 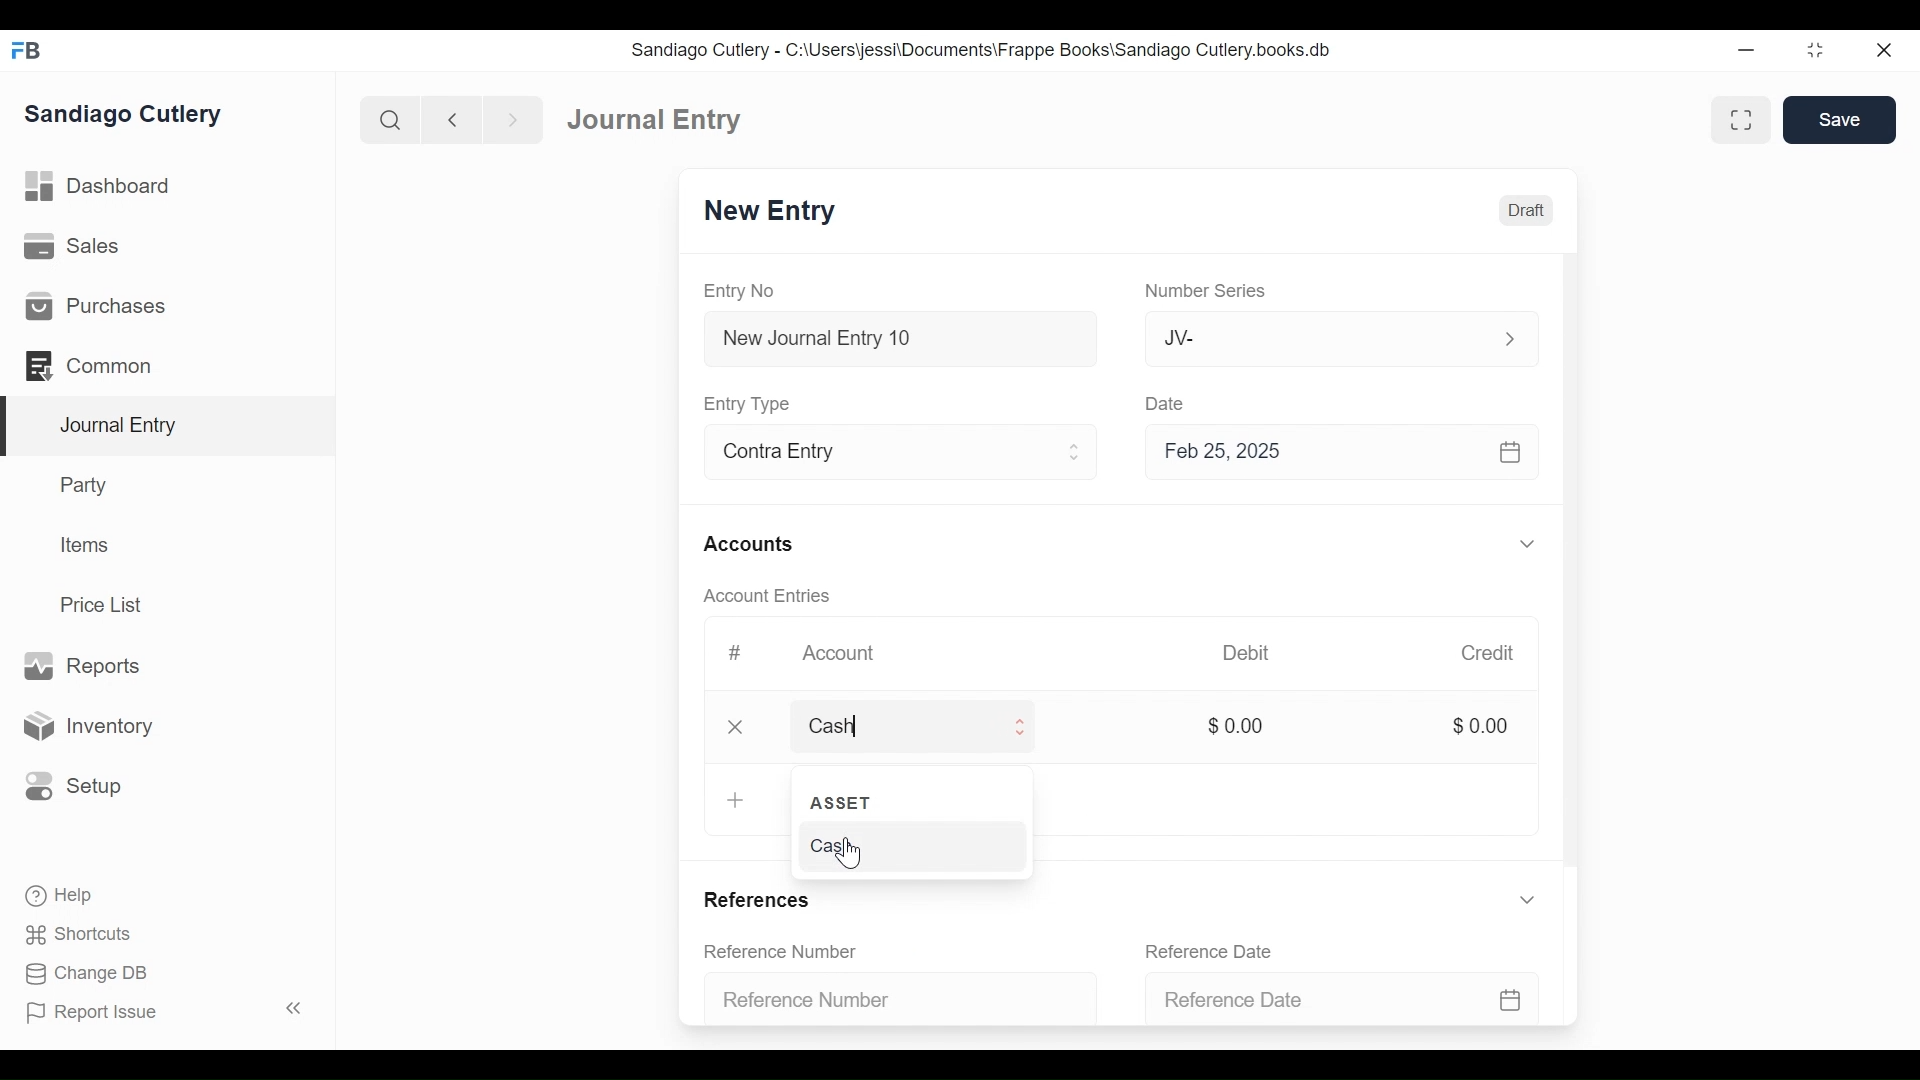 I want to click on $0.00, so click(x=1234, y=727).